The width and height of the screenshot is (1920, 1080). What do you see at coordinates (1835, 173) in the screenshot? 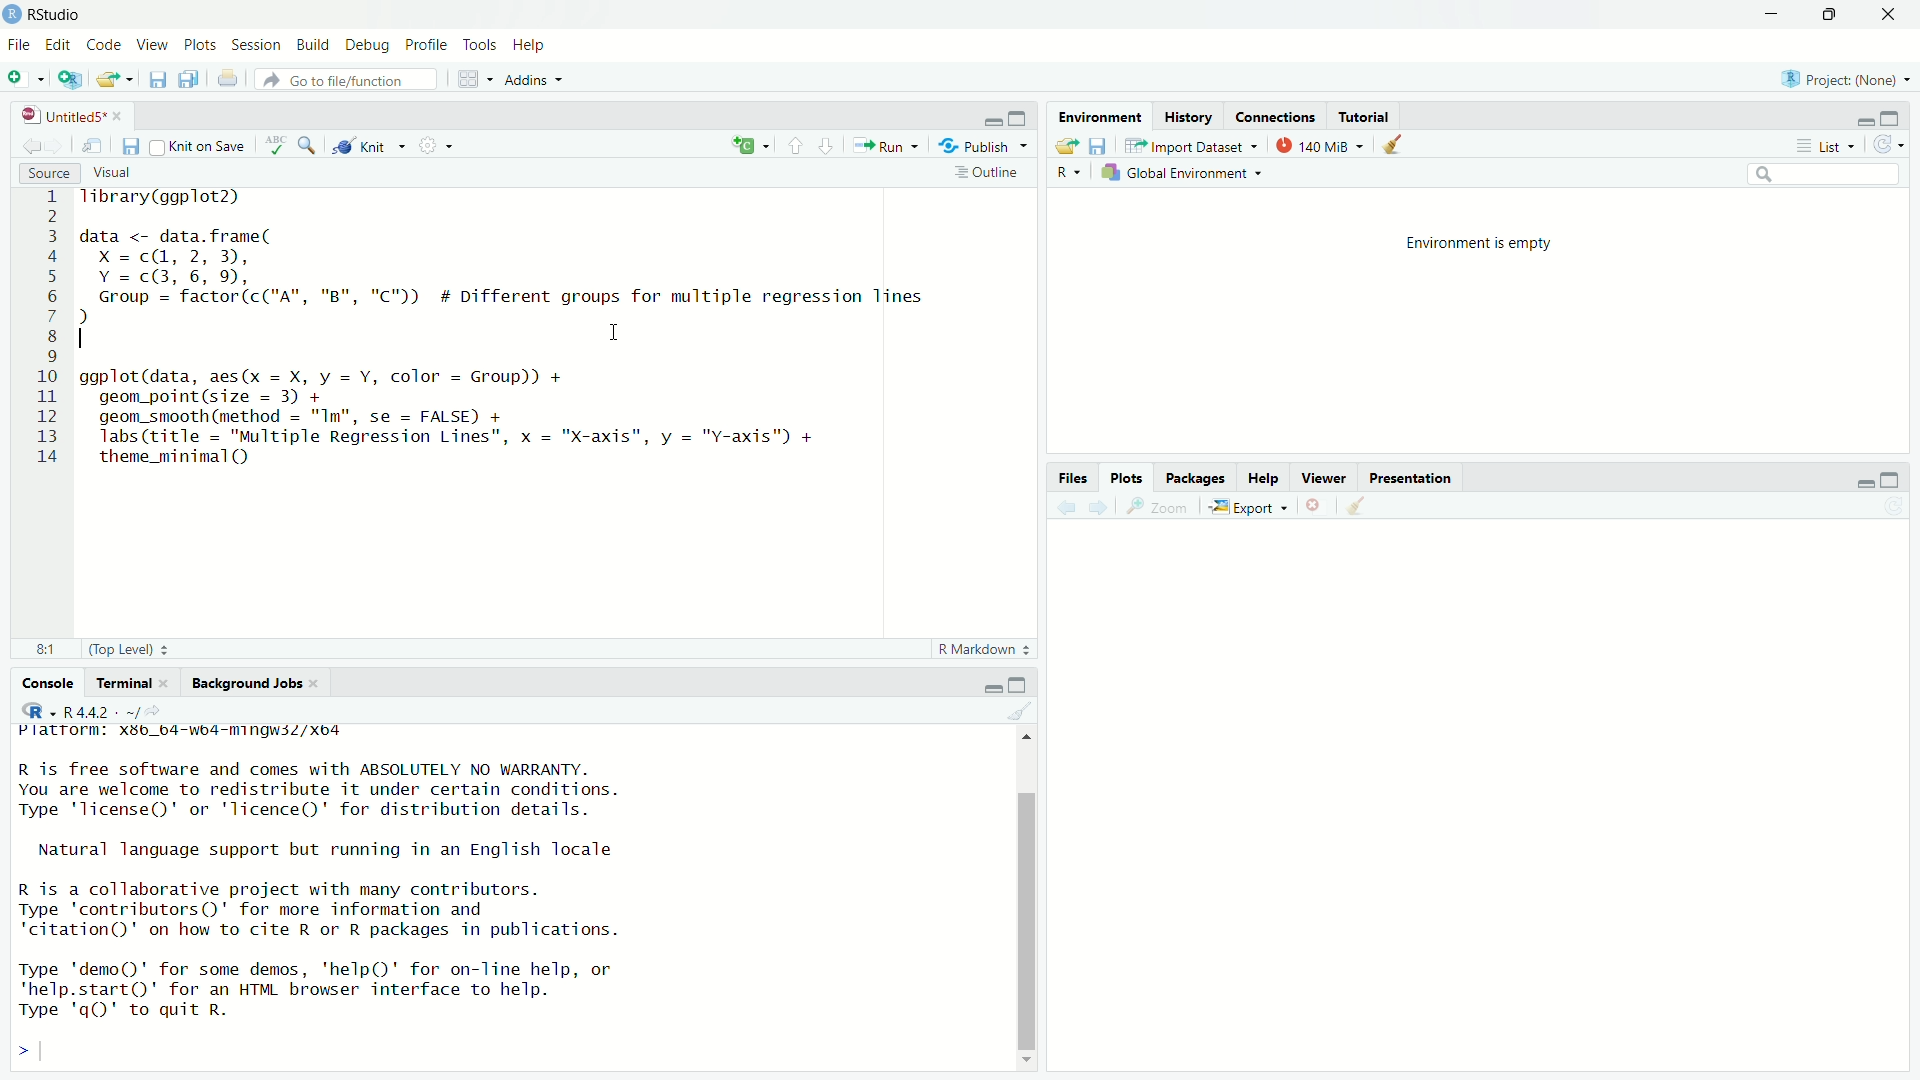
I see `search` at bounding box center [1835, 173].